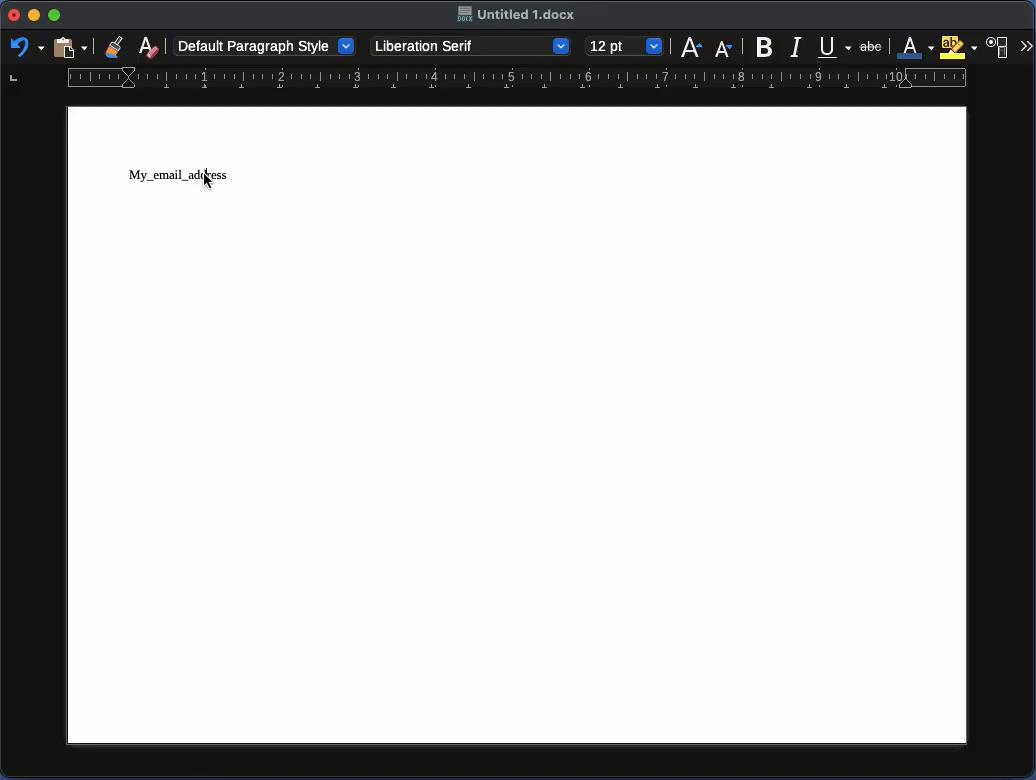 The image size is (1036, 780). What do you see at coordinates (69, 49) in the screenshot?
I see `Clipboard` at bounding box center [69, 49].